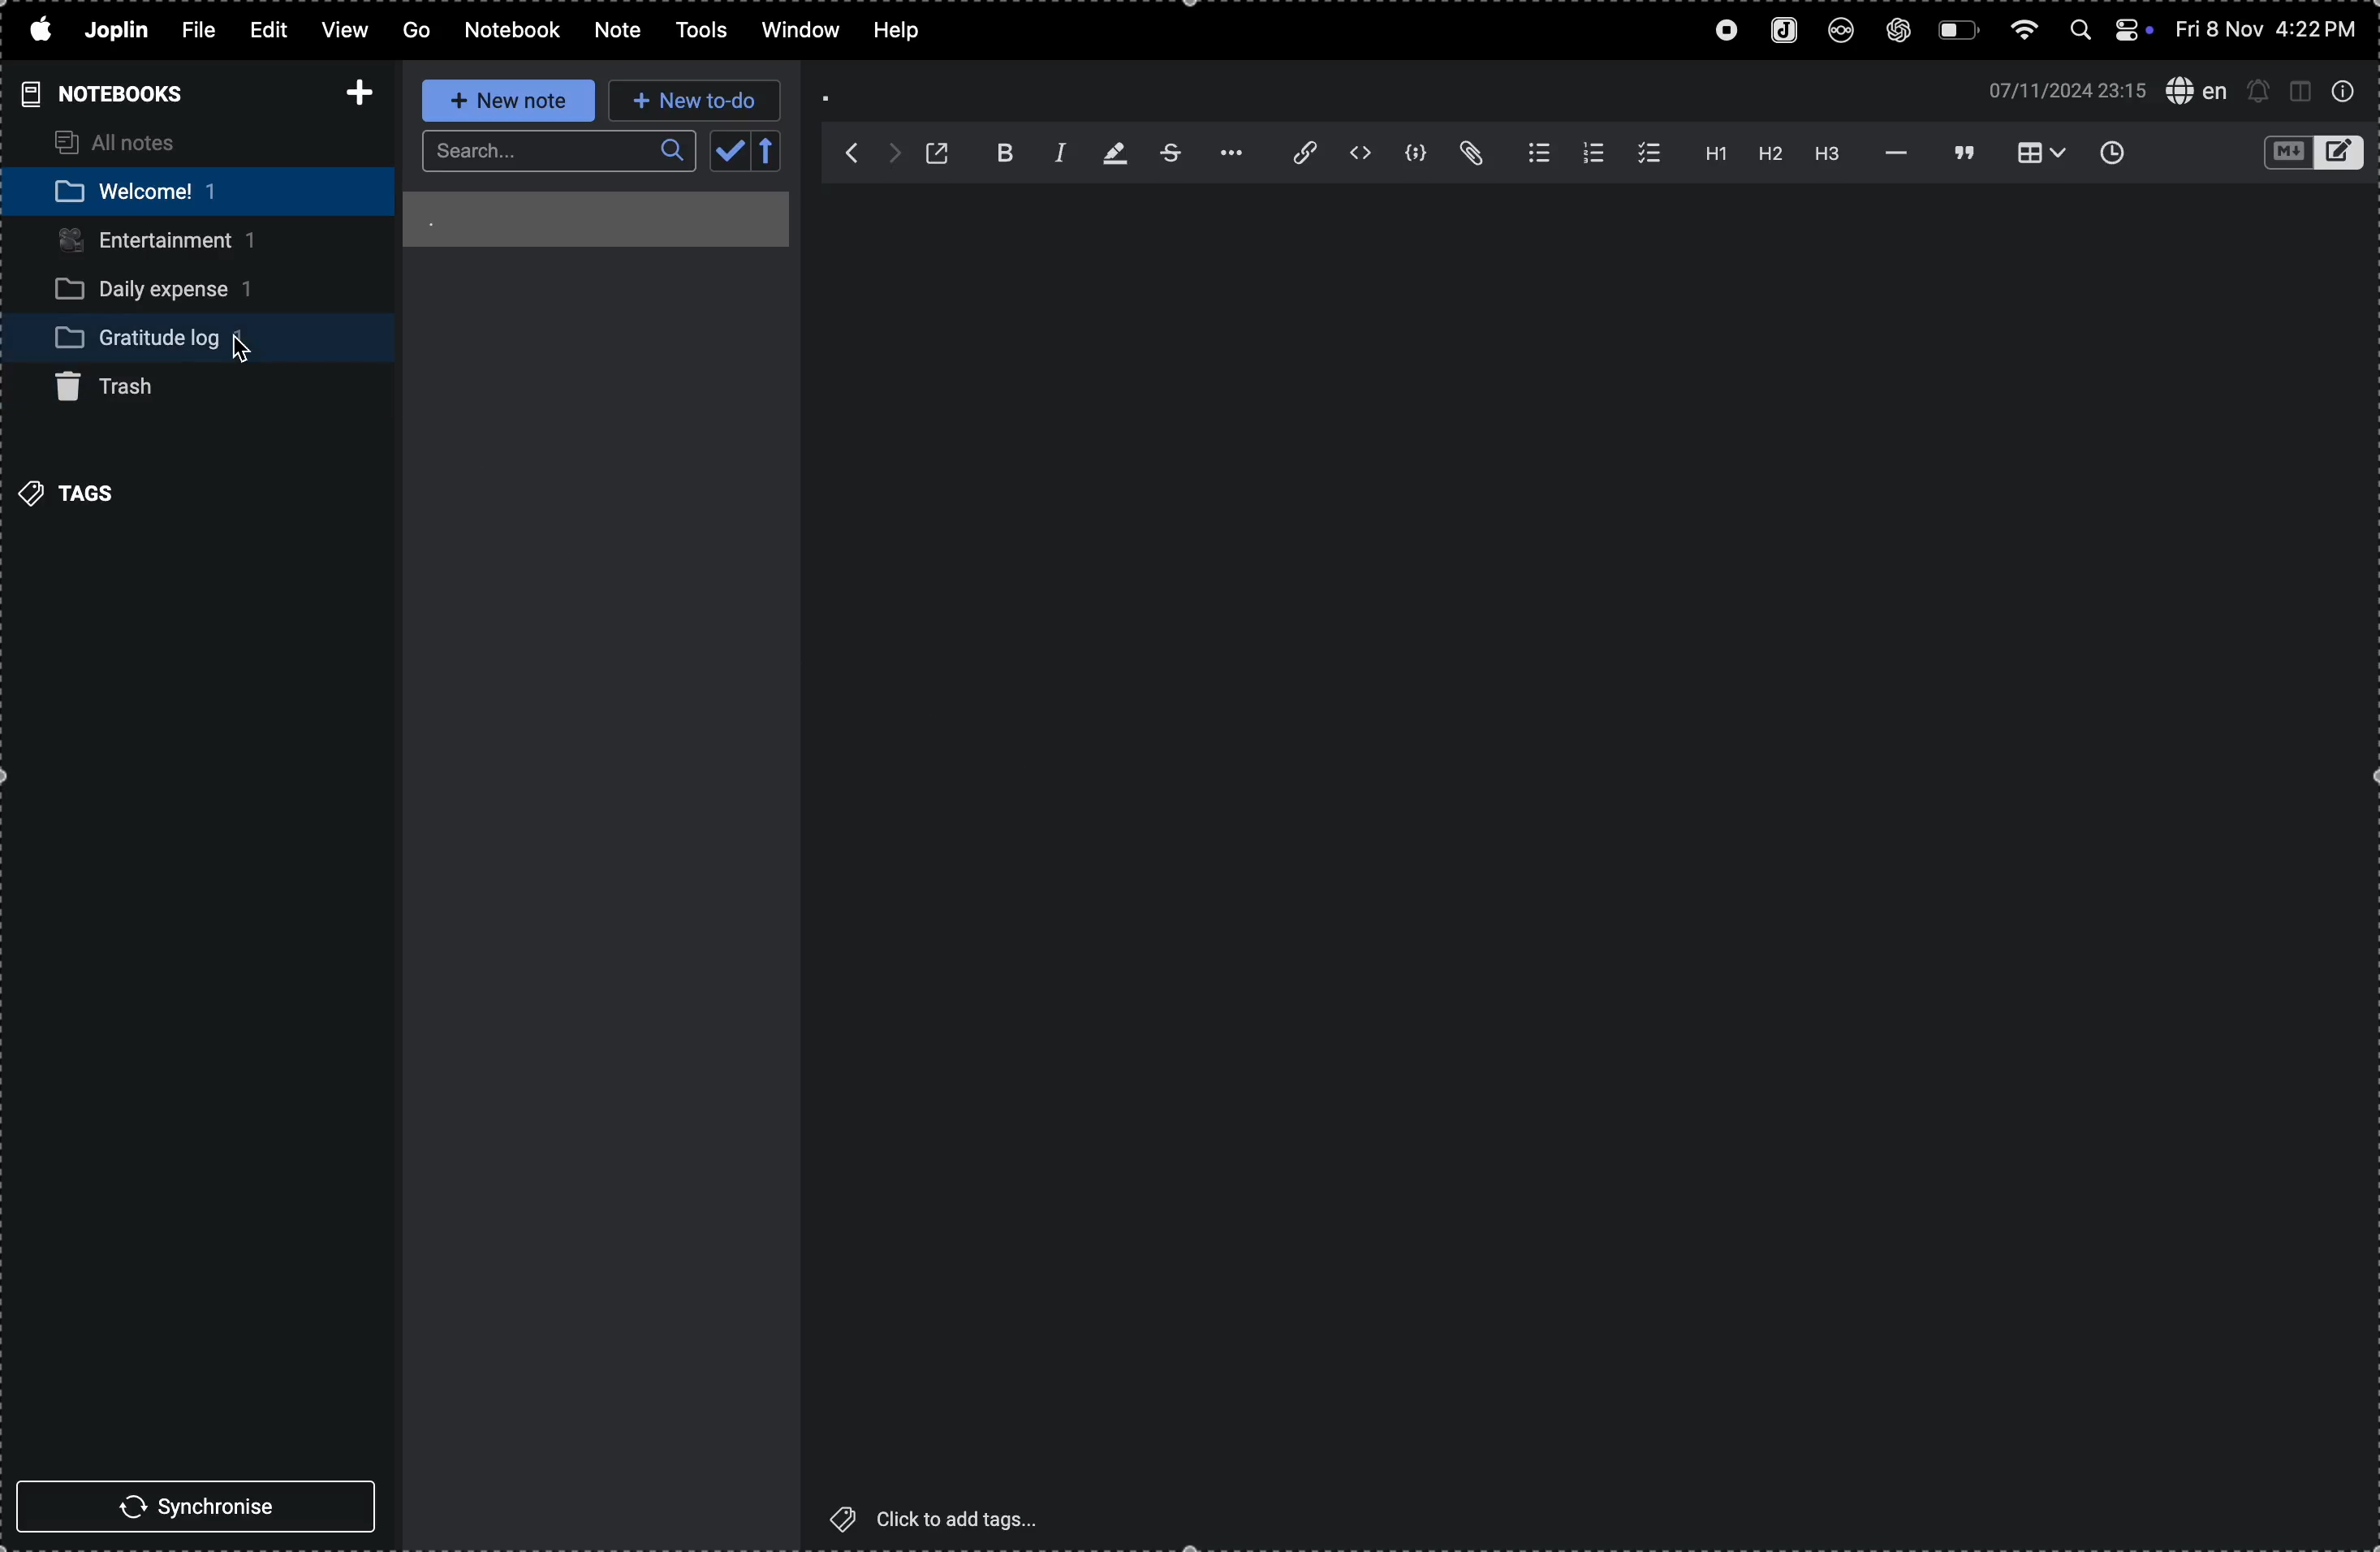  What do you see at coordinates (1768, 155) in the screenshot?
I see `heading 2` at bounding box center [1768, 155].